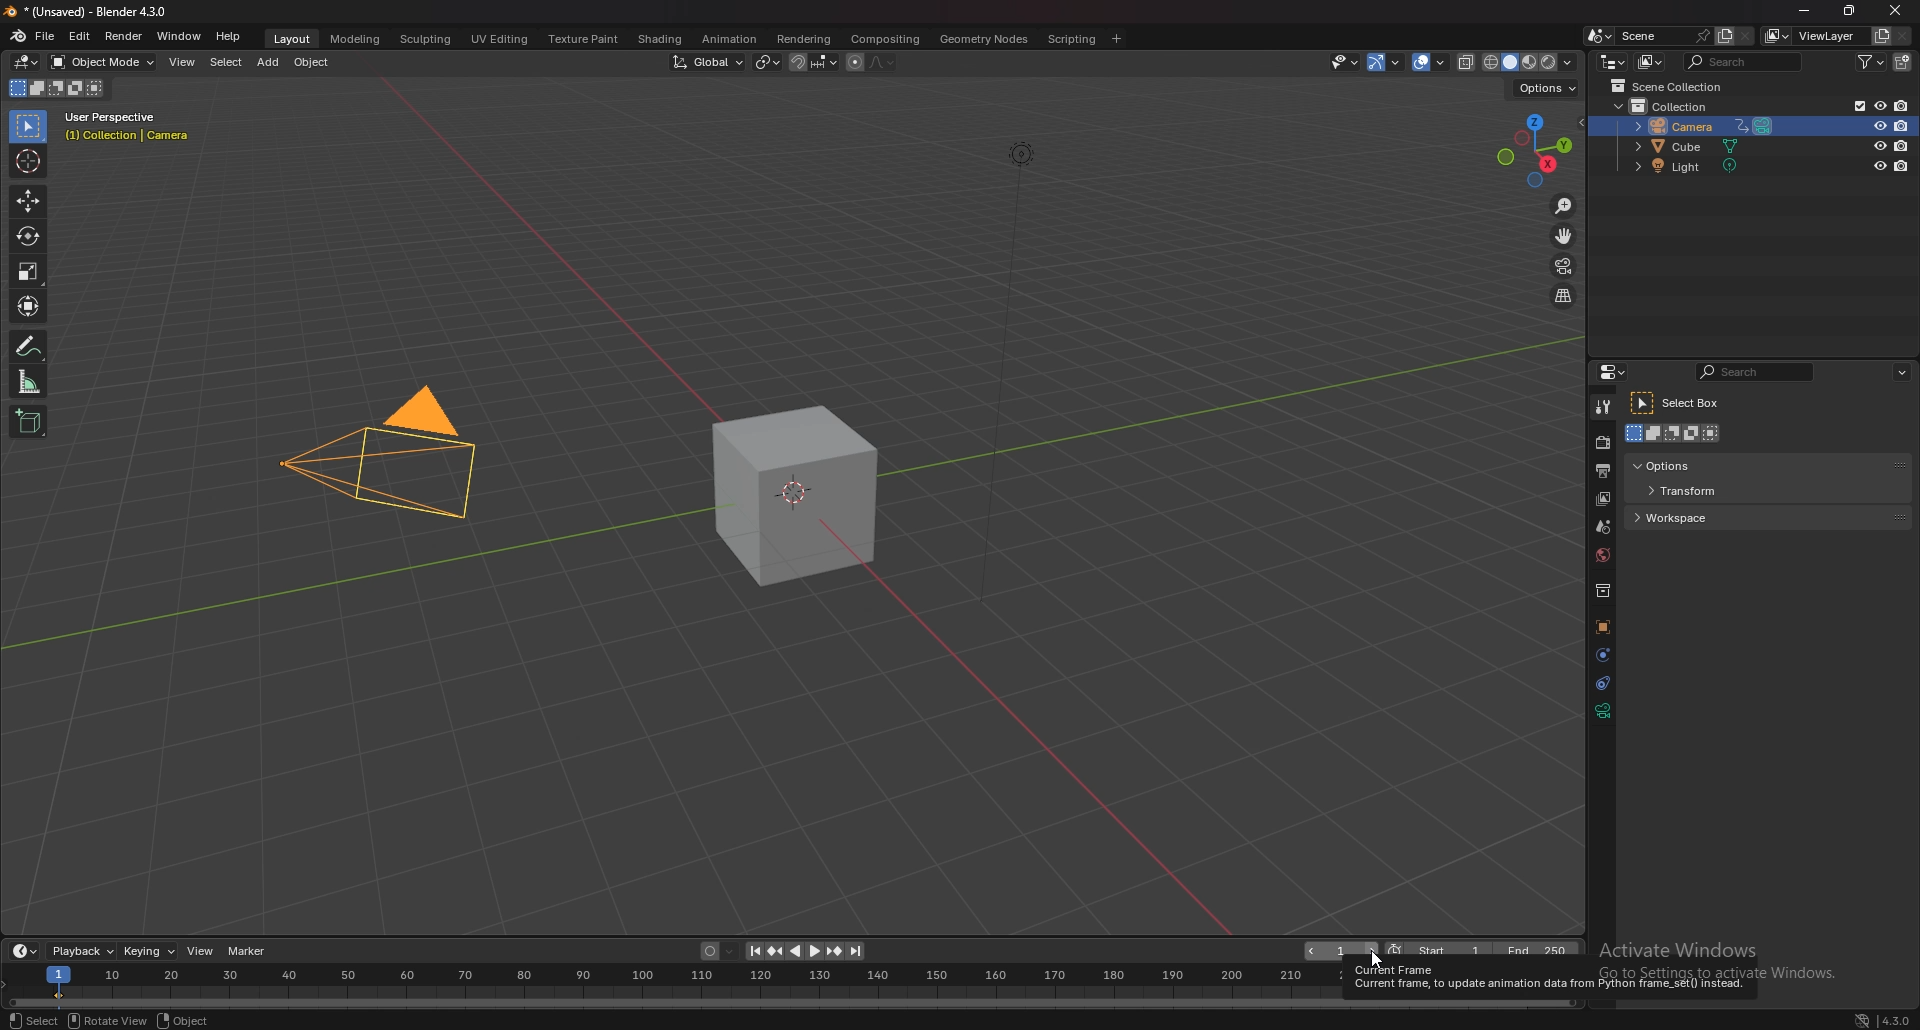 Image resolution: width=1920 pixels, height=1030 pixels. I want to click on uv editing, so click(499, 39).